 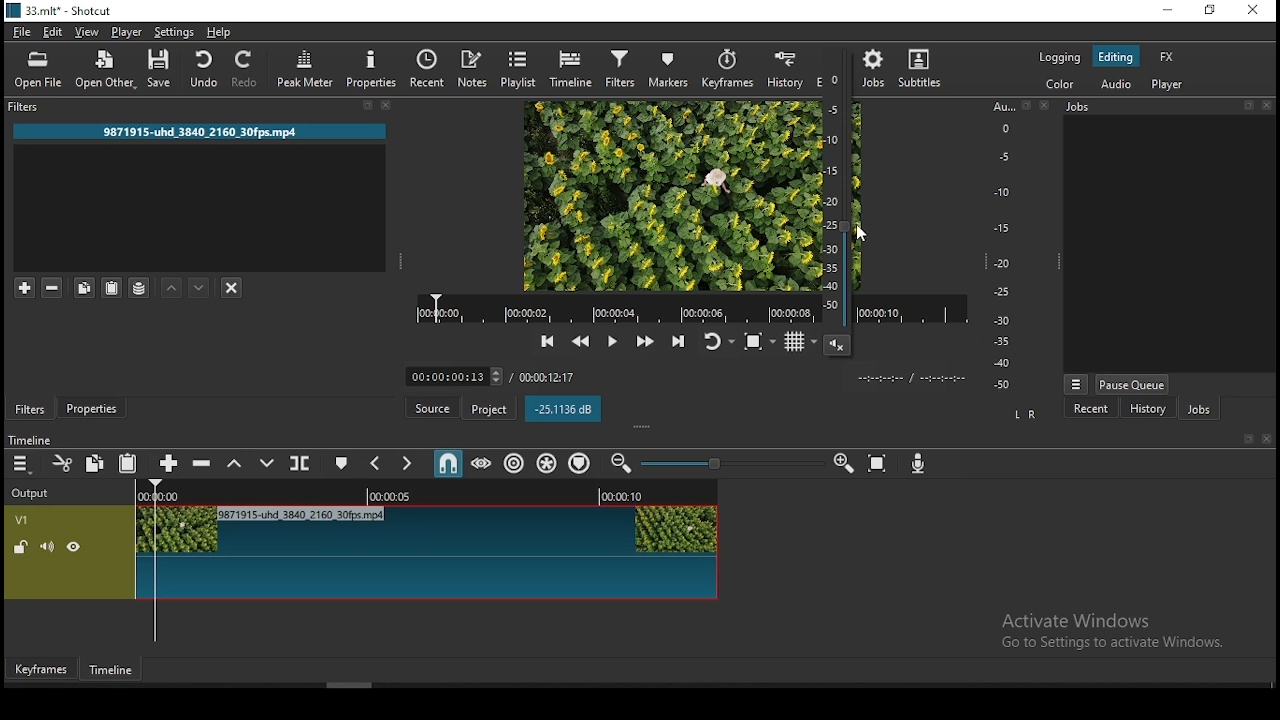 I want to click on jobs, so click(x=877, y=69).